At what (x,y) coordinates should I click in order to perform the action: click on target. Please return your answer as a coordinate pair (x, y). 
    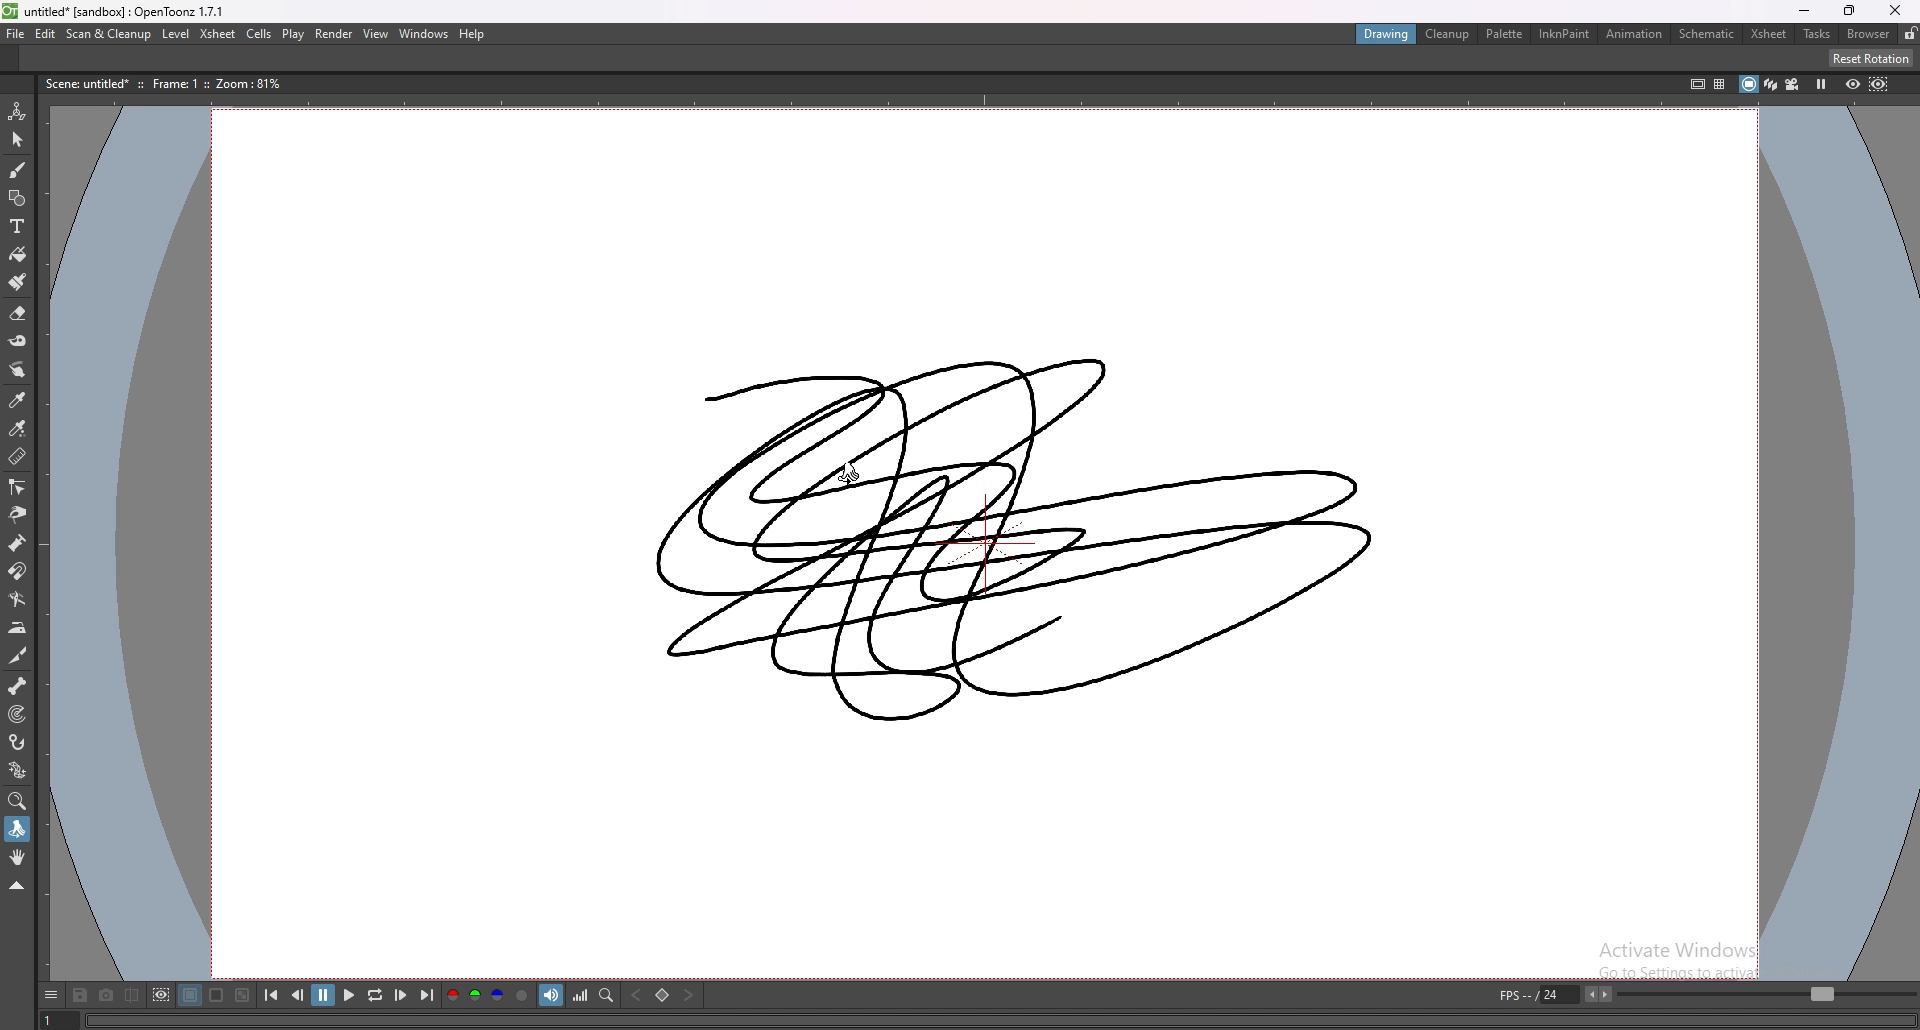
    Looking at the image, I should click on (15, 714).